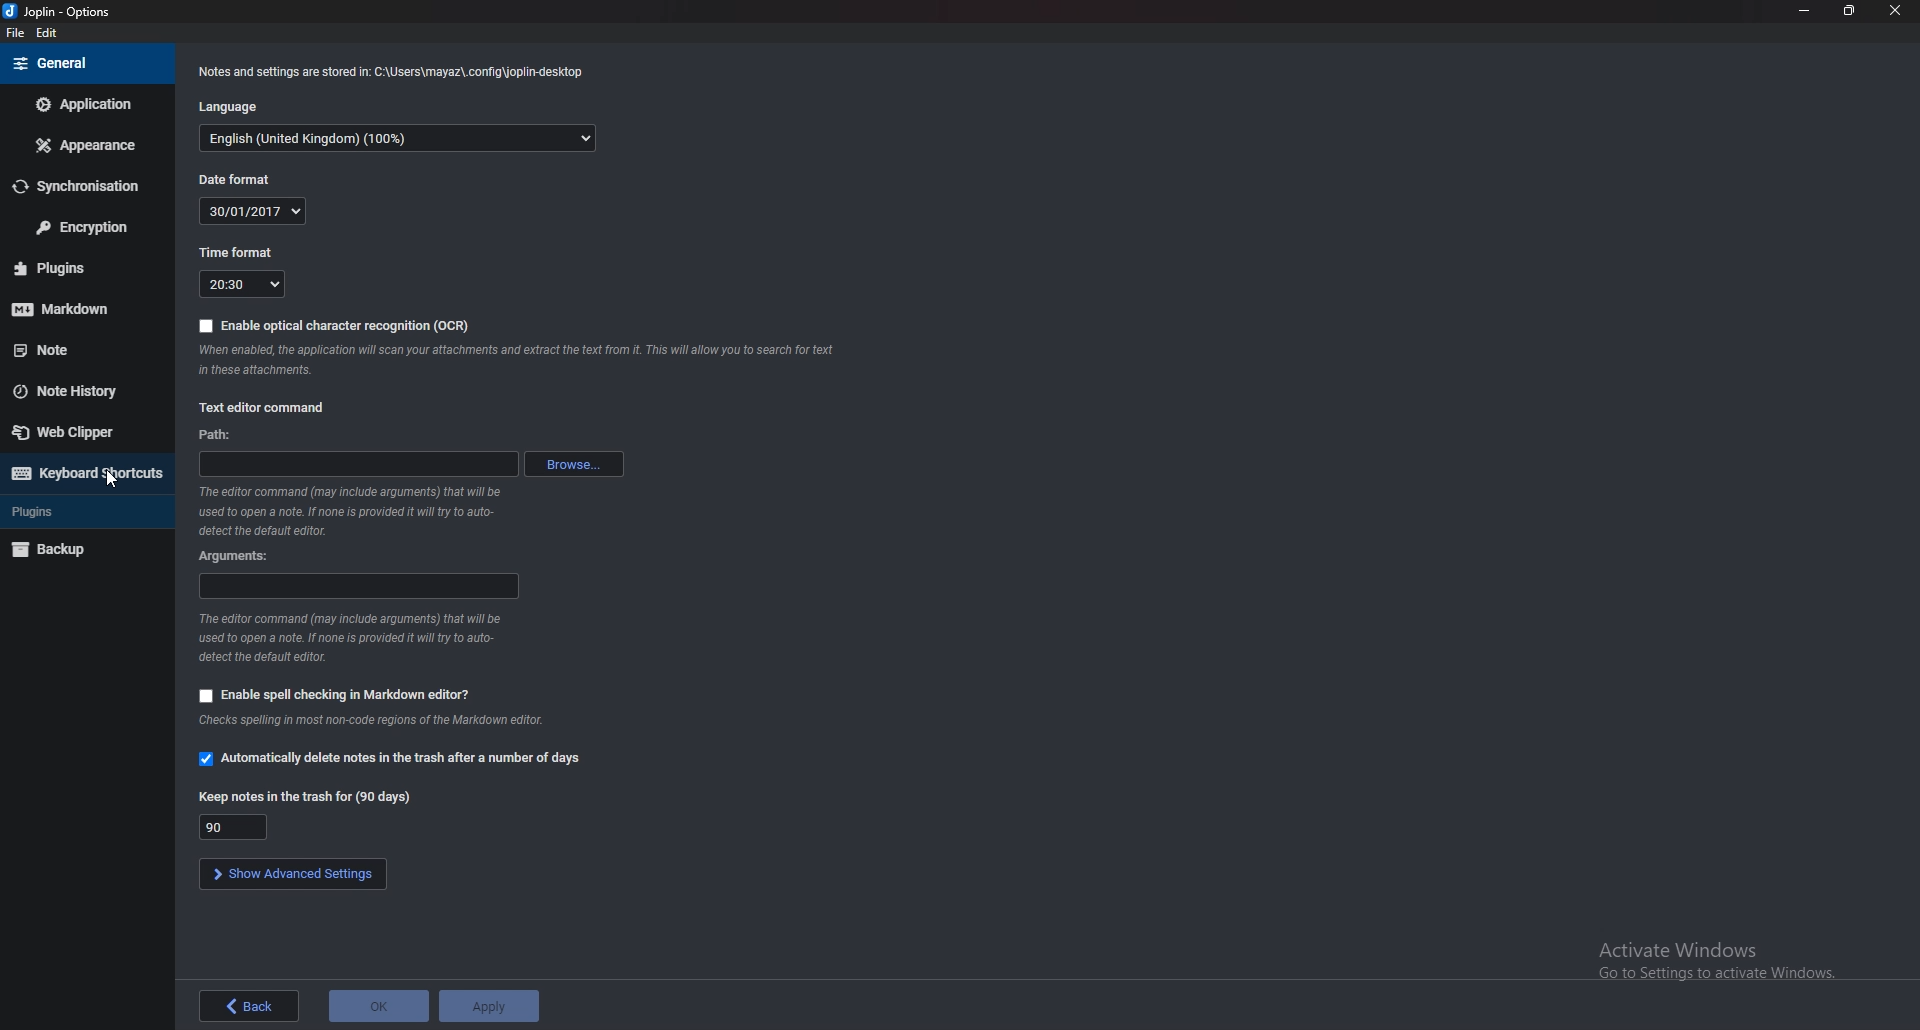  What do you see at coordinates (570, 464) in the screenshot?
I see `browse` at bounding box center [570, 464].